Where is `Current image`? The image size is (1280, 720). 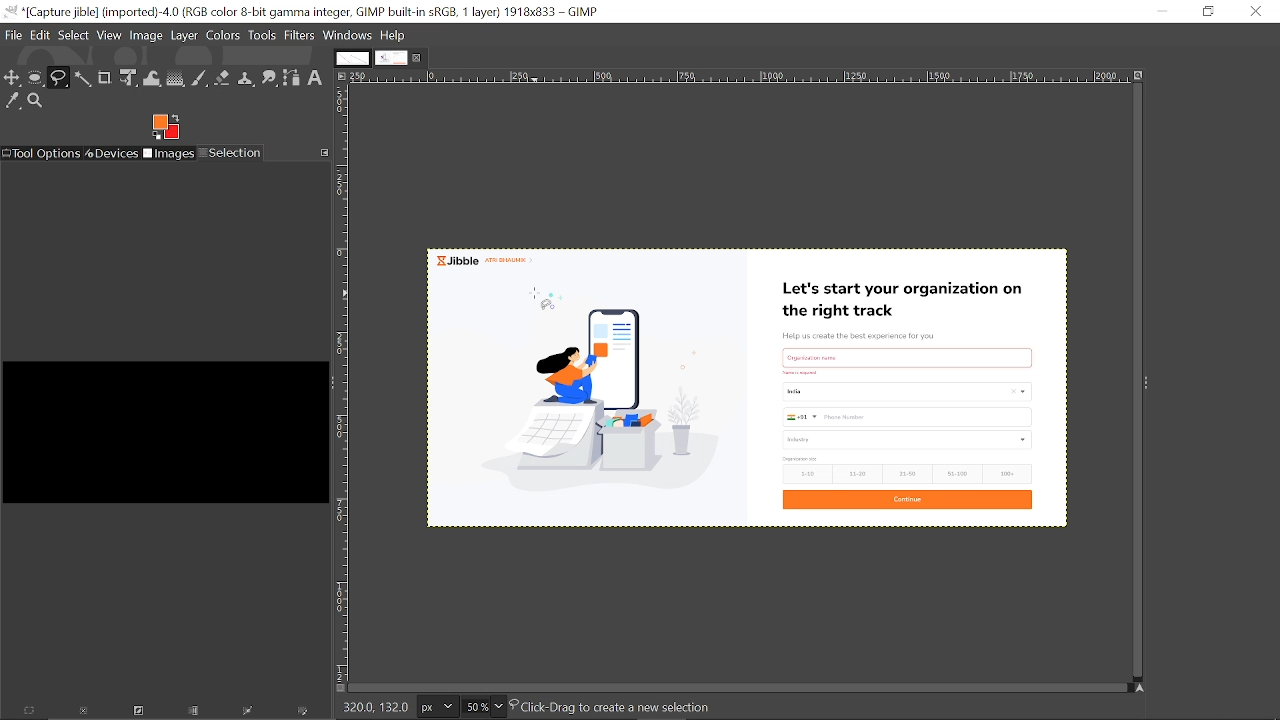
Current image is located at coordinates (747, 393).